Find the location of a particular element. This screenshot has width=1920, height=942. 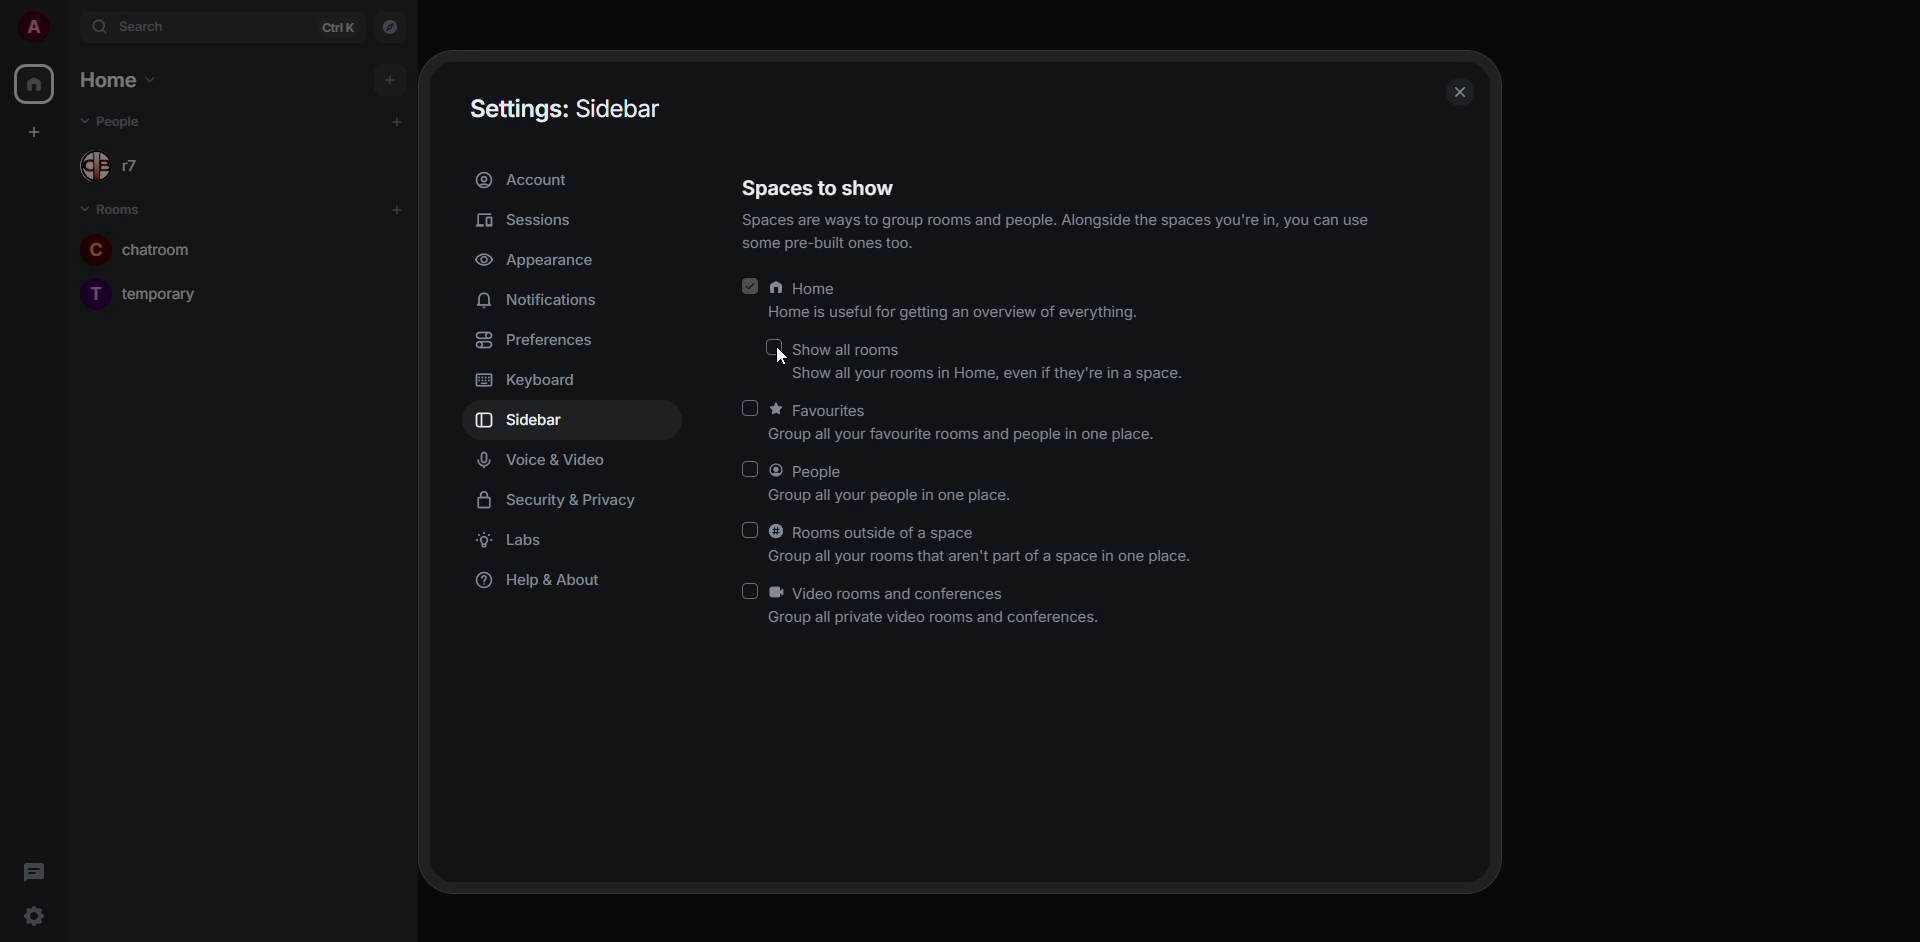

navigator is located at coordinates (390, 26).